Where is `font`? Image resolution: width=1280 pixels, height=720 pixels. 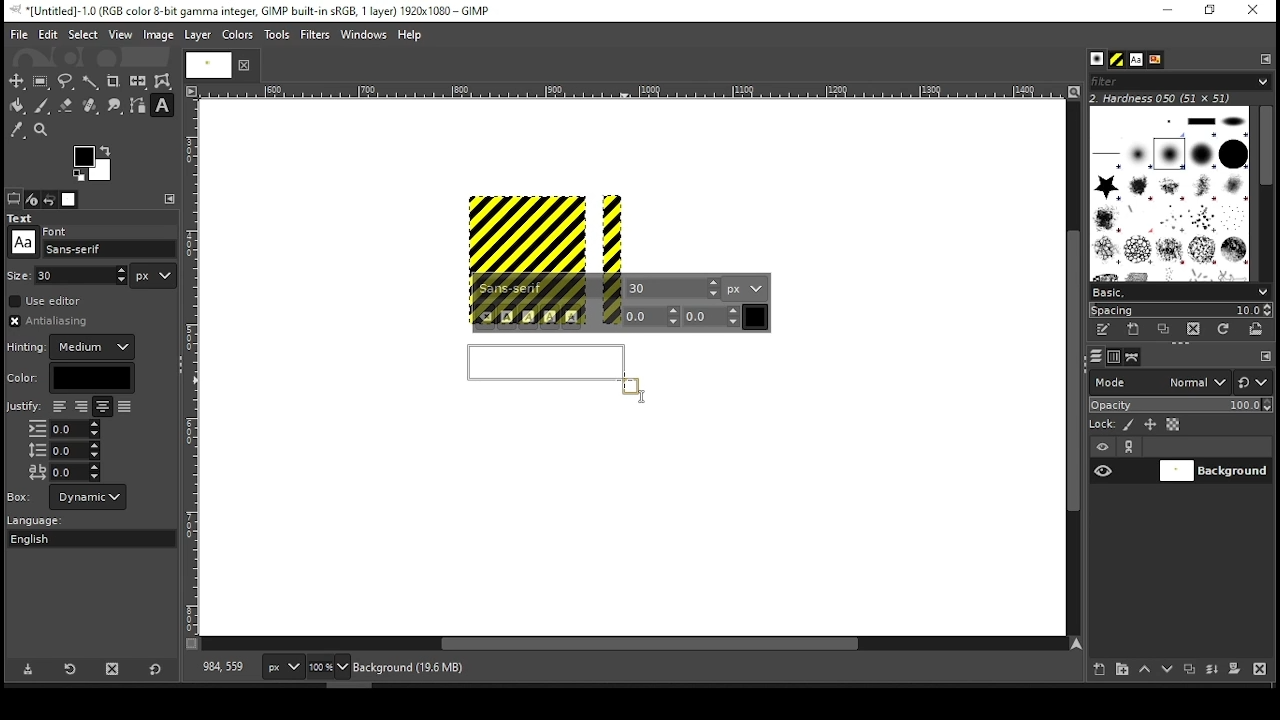
font is located at coordinates (673, 287).